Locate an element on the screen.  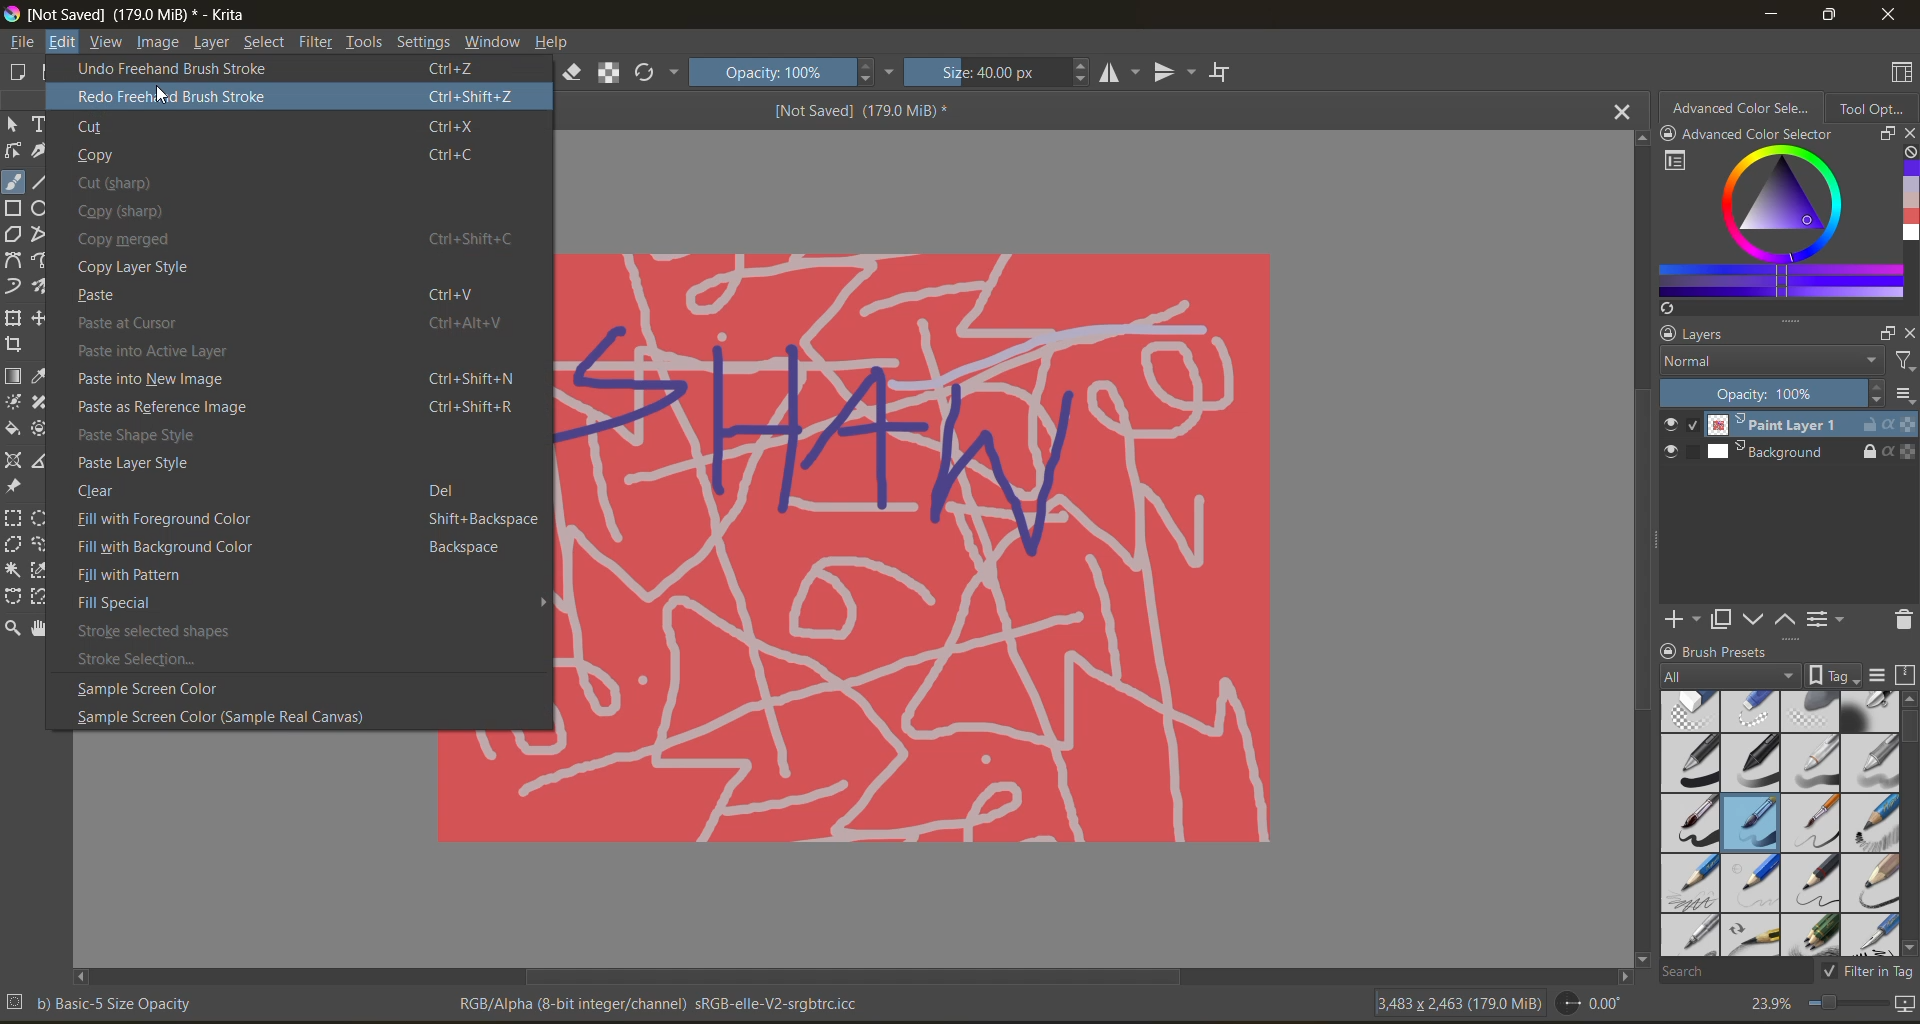
tag is located at coordinates (1731, 677).